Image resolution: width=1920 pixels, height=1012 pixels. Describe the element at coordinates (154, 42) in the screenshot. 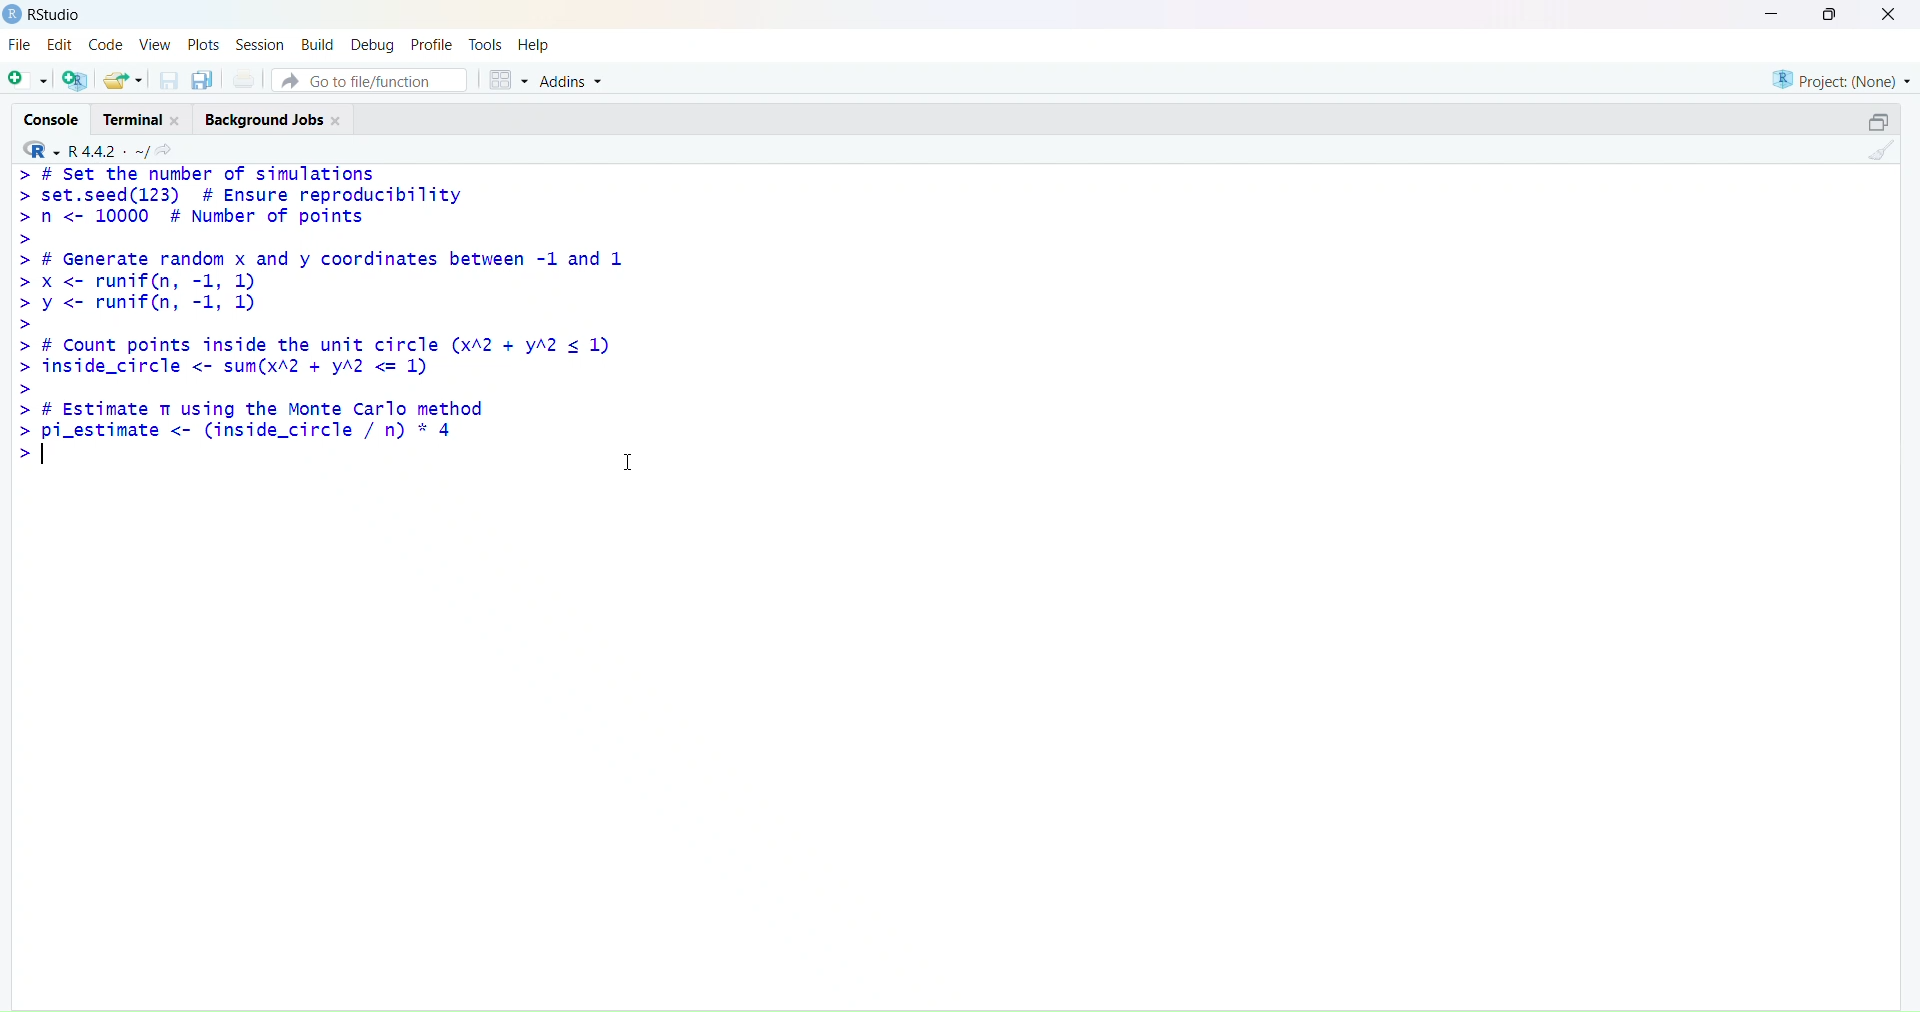

I see `View` at that location.